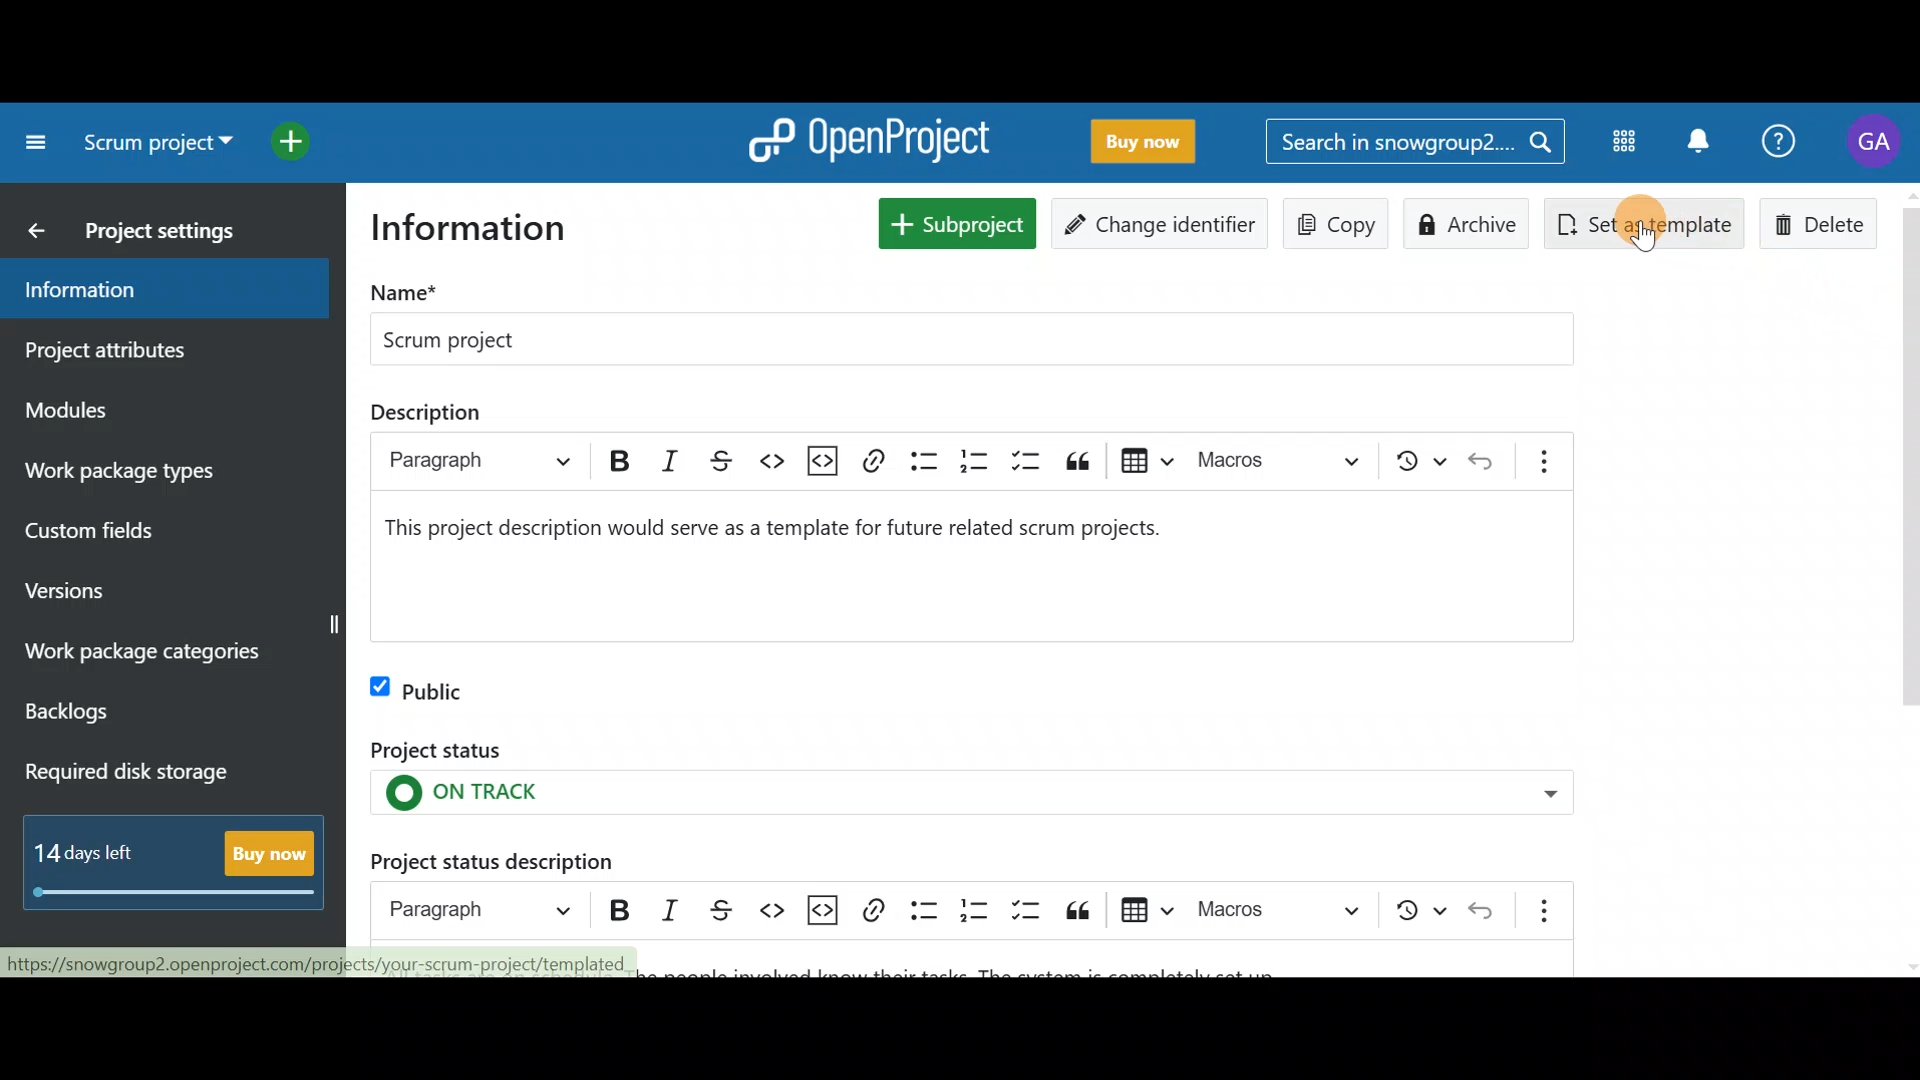  I want to click on OpenProject, so click(875, 138).